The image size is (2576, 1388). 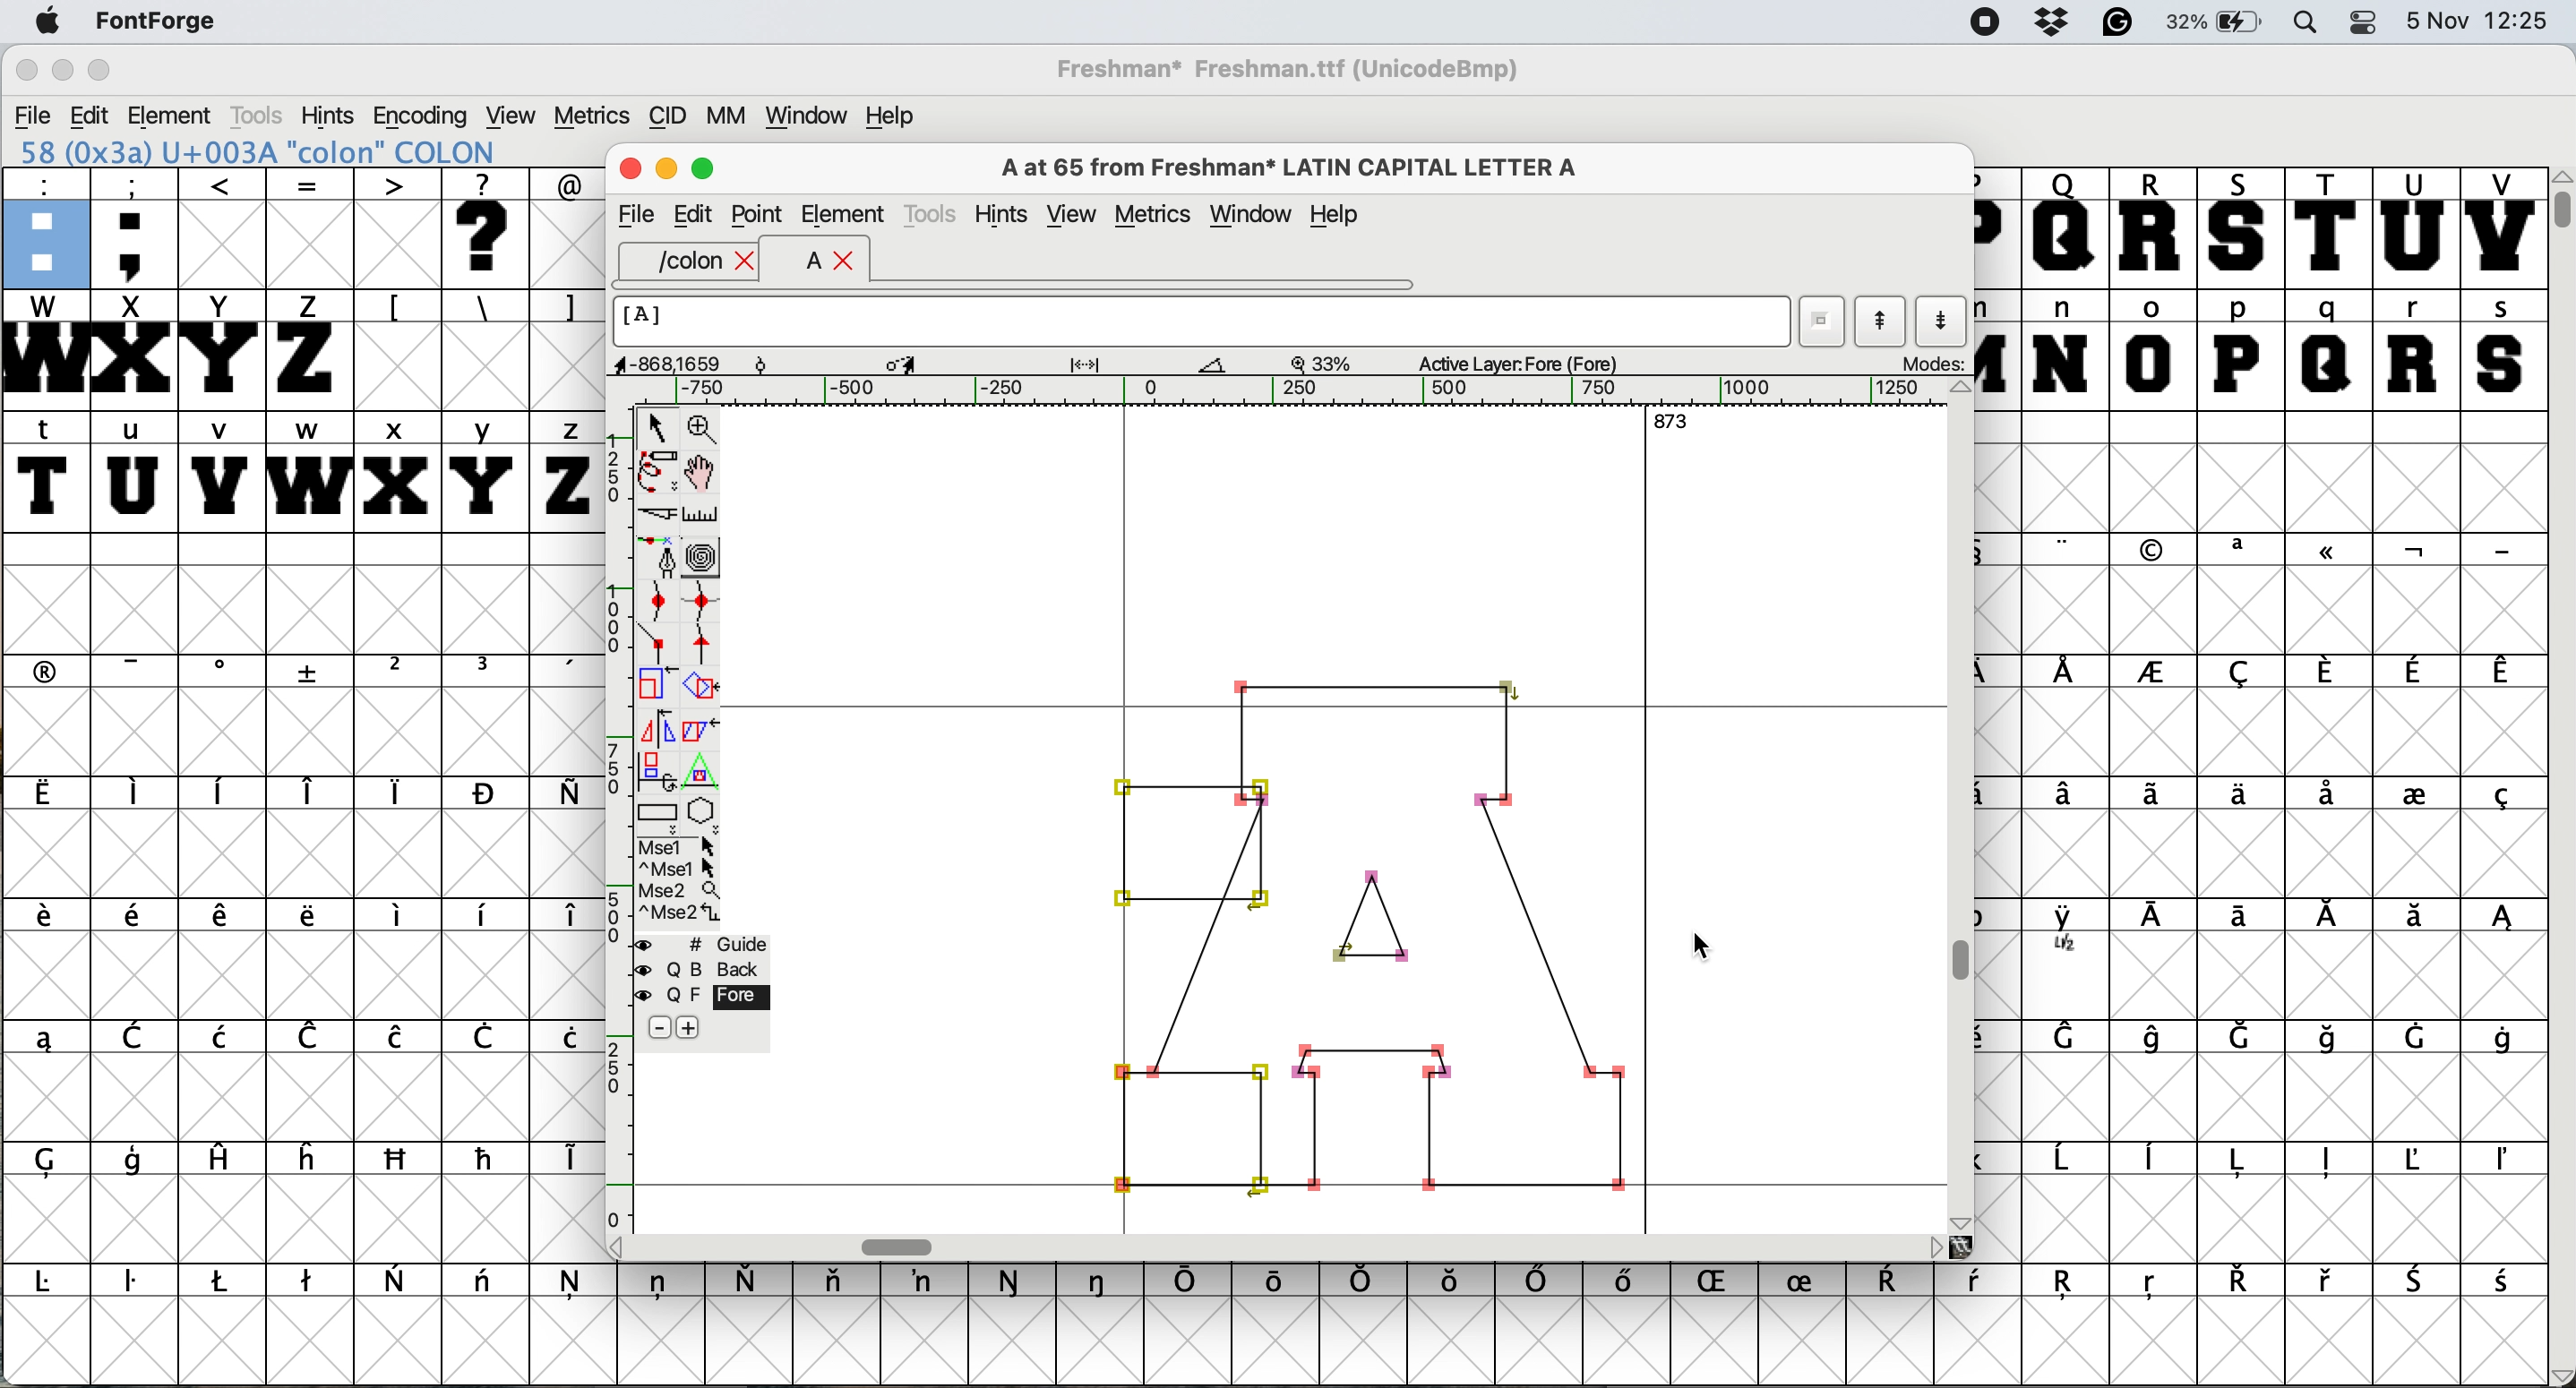 I want to click on symbol, so click(x=488, y=1158).